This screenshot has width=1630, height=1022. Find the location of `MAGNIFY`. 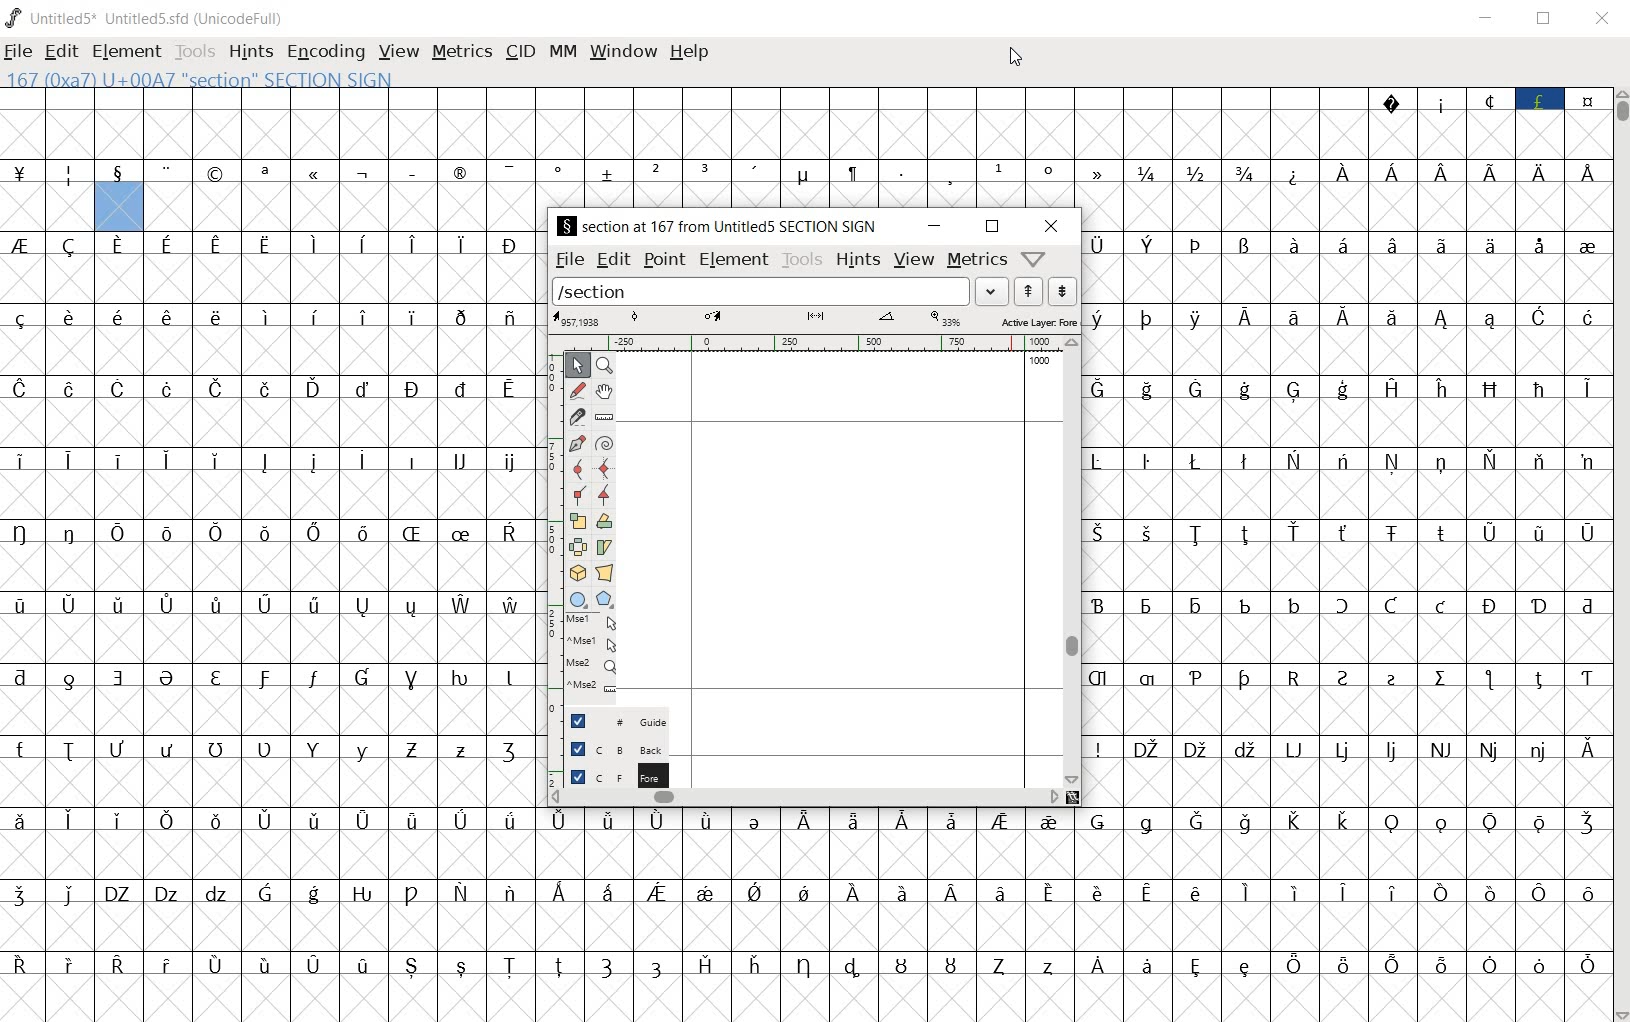

MAGNIFY is located at coordinates (606, 364).